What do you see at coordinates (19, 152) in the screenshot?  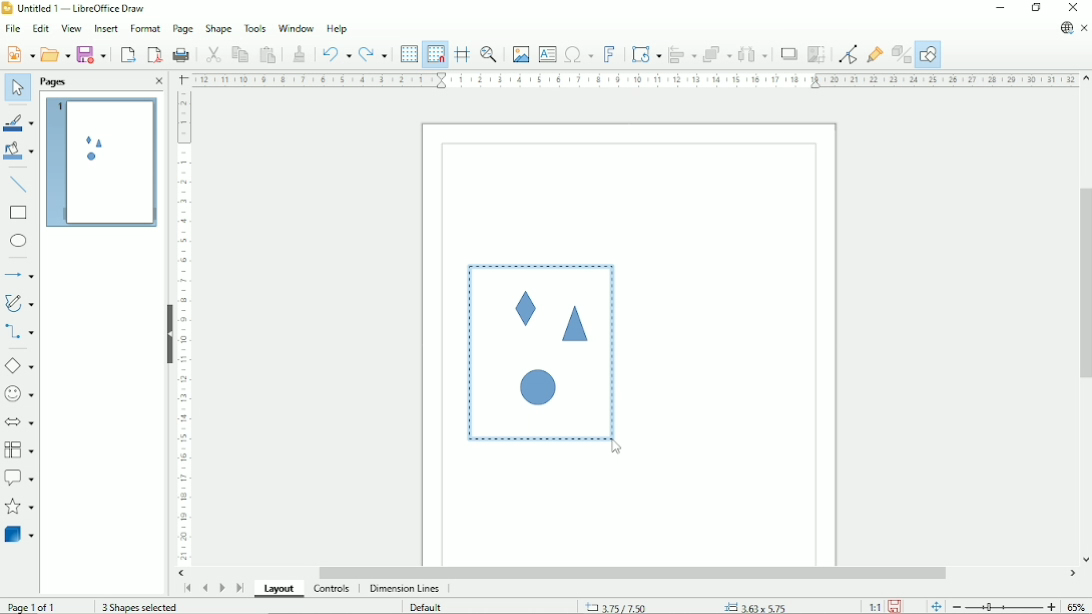 I see `Fill color` at bounding box center [19, 152].